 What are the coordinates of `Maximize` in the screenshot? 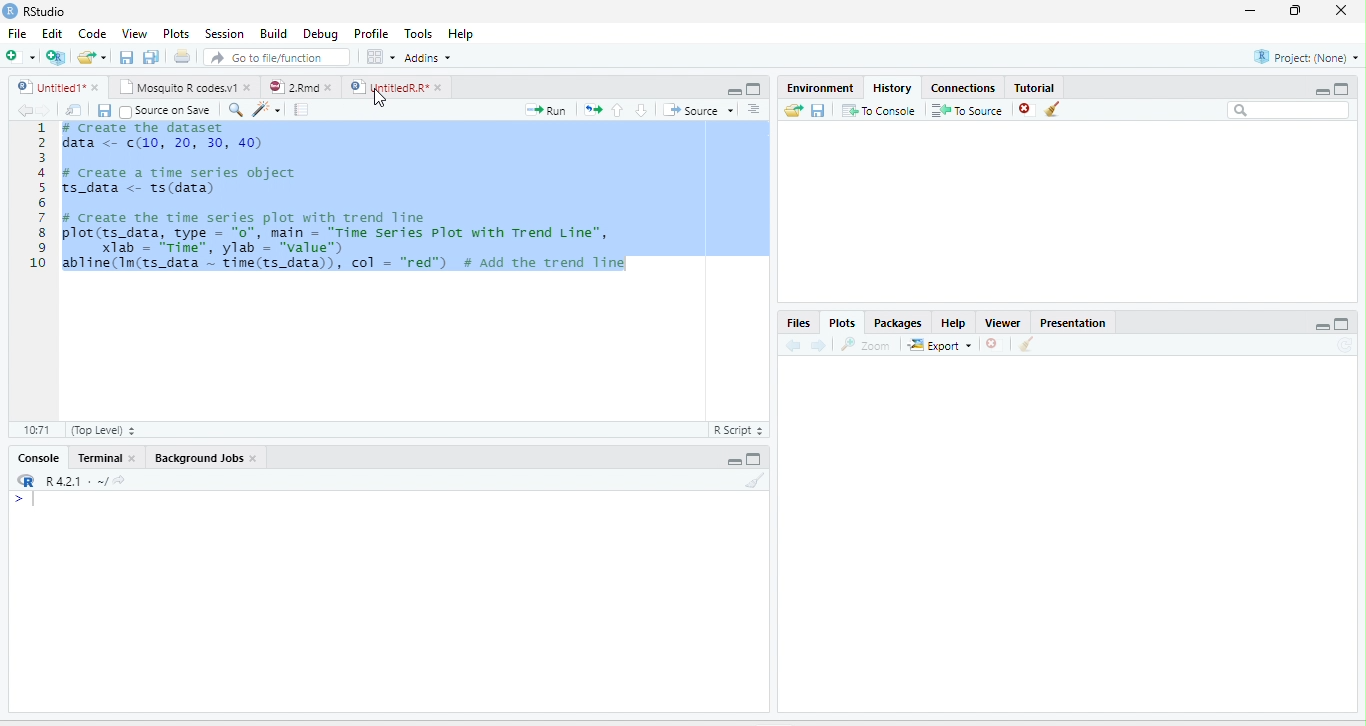 It's located at (1342, 88).